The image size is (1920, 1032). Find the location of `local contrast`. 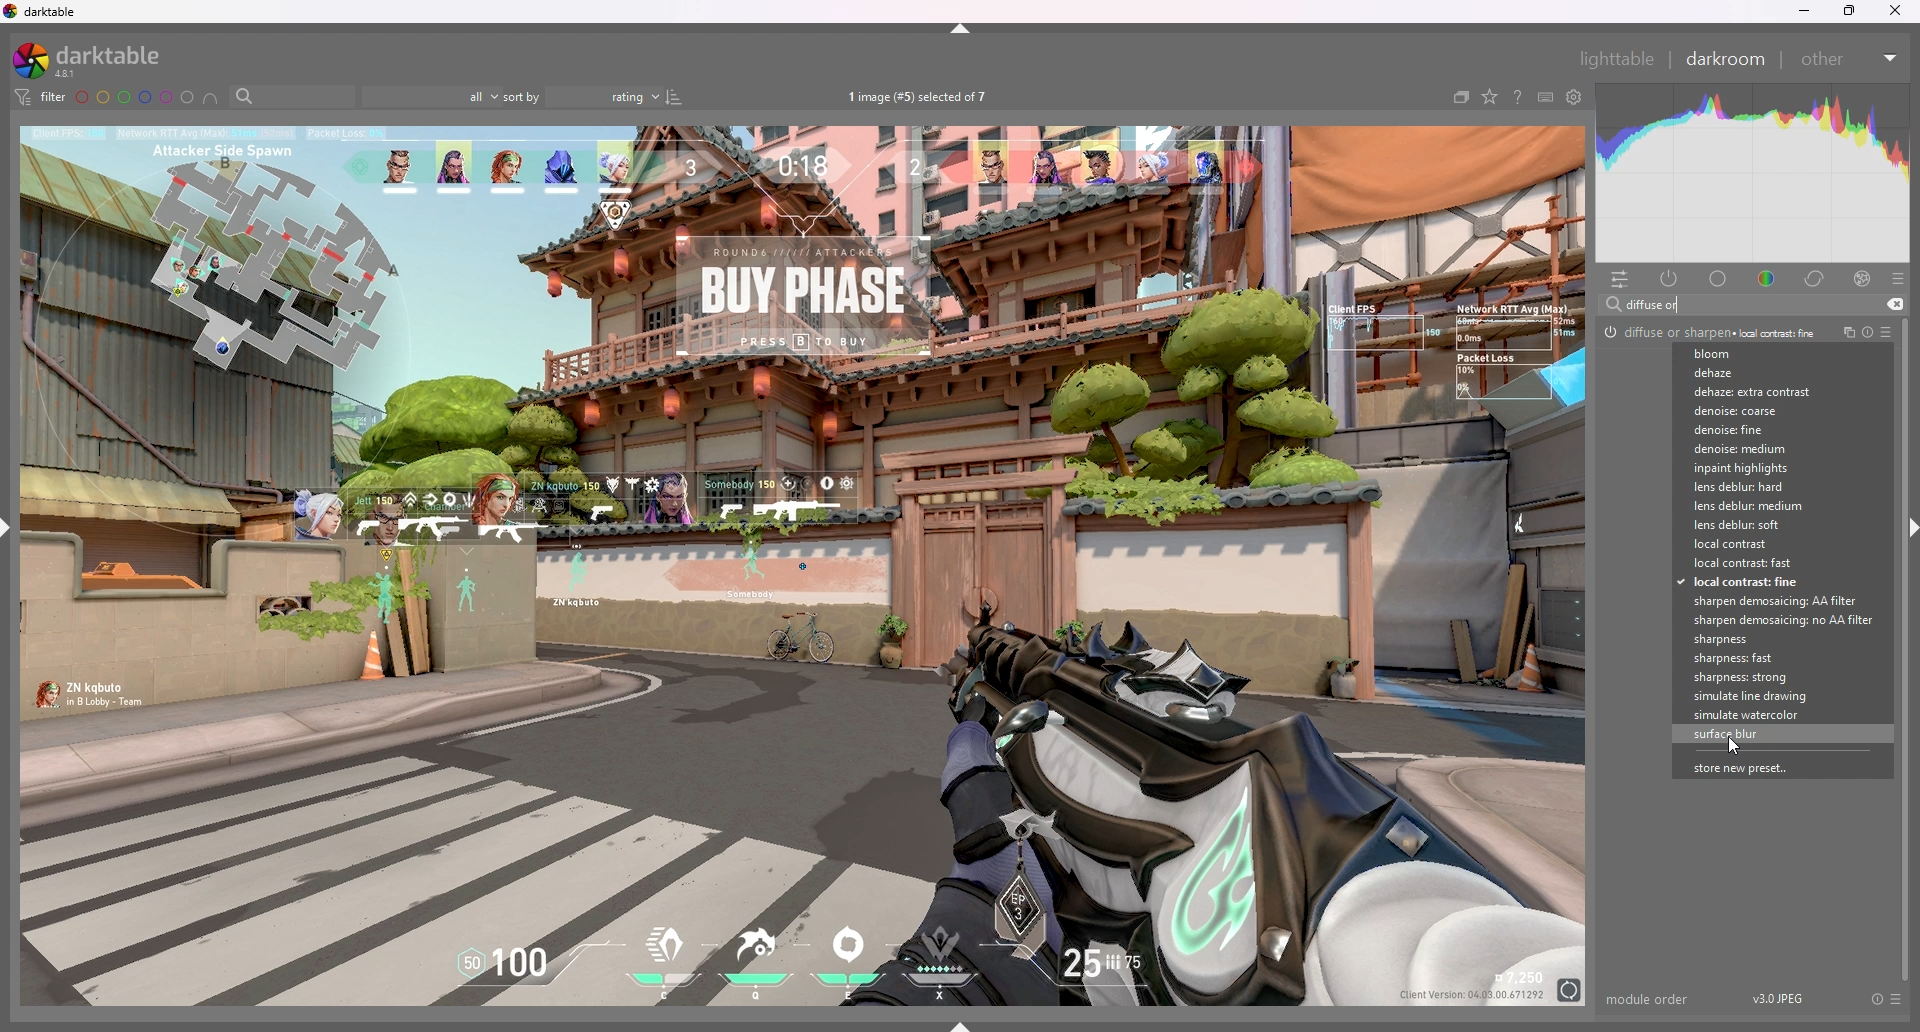

local contrast is located at coordinates (1771, 544).